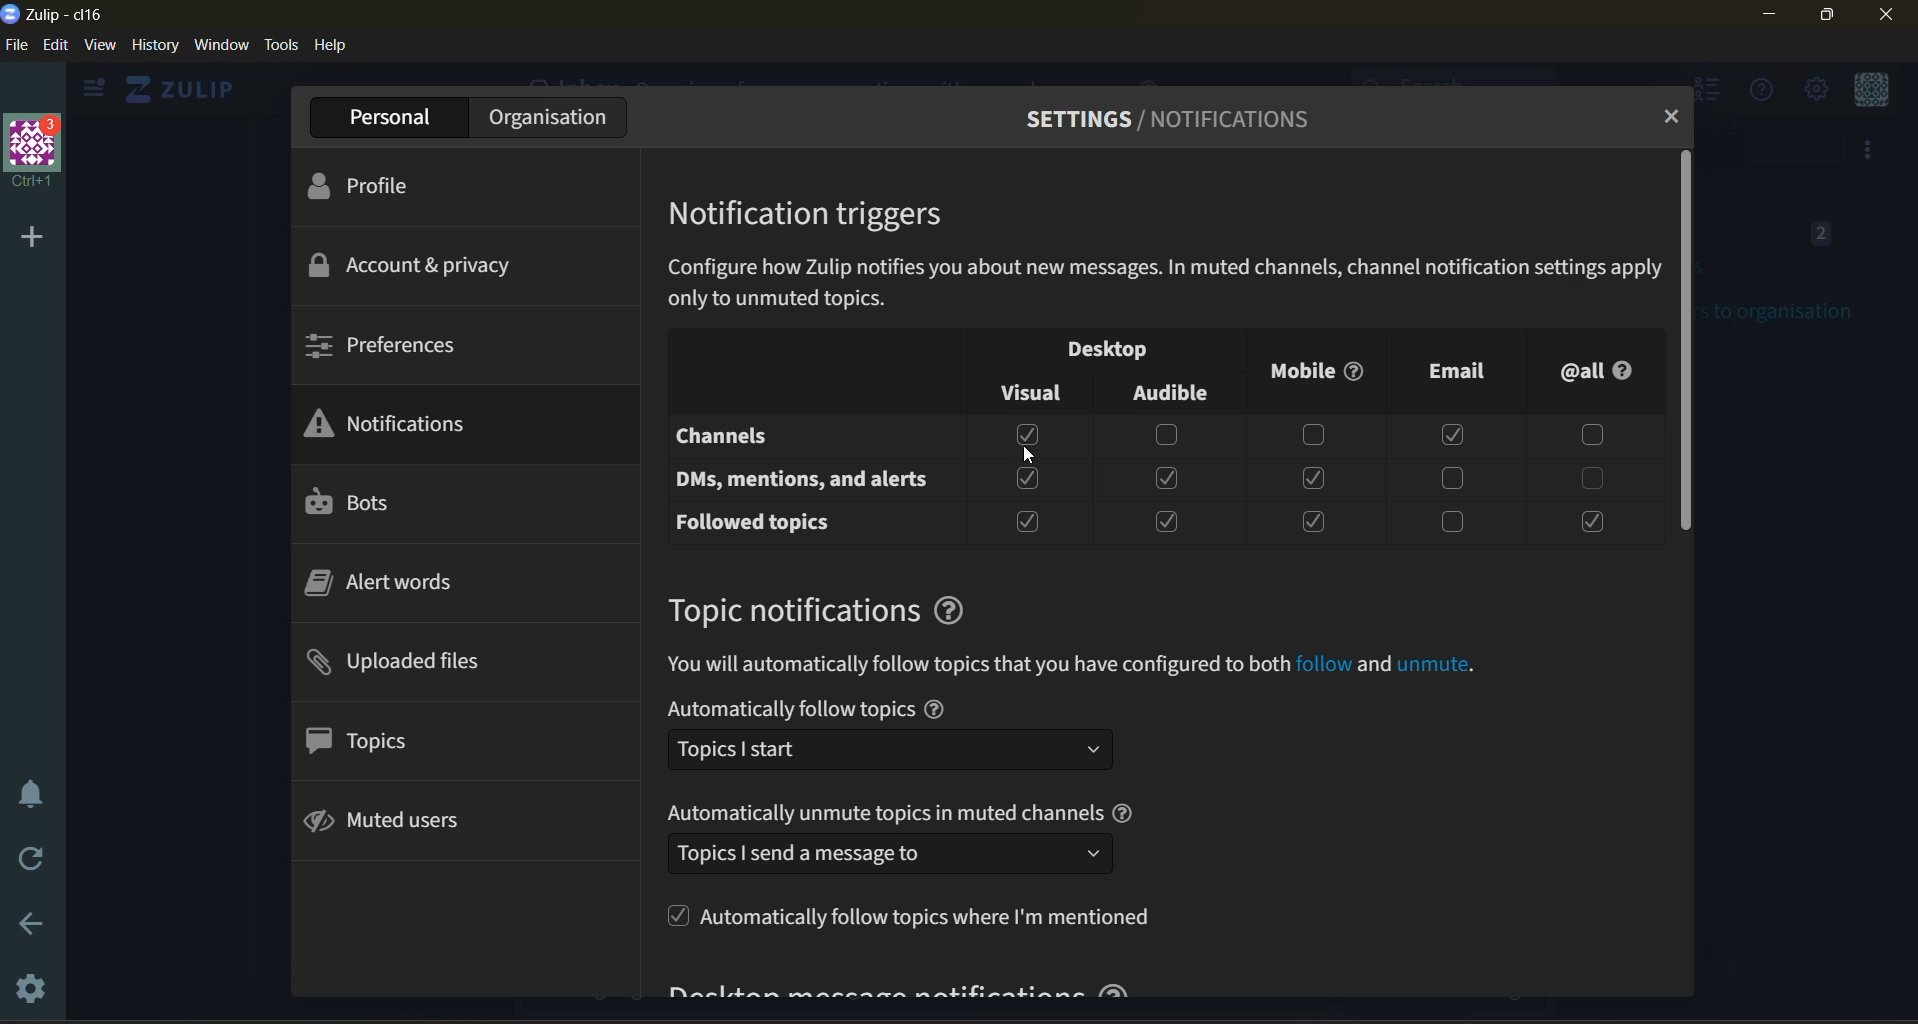 The height and width of the screenshot is (1024, 1918). What do you see at coordinates (221, 44) in the screenshot?
I see `window` at bounding box center [221, 44].